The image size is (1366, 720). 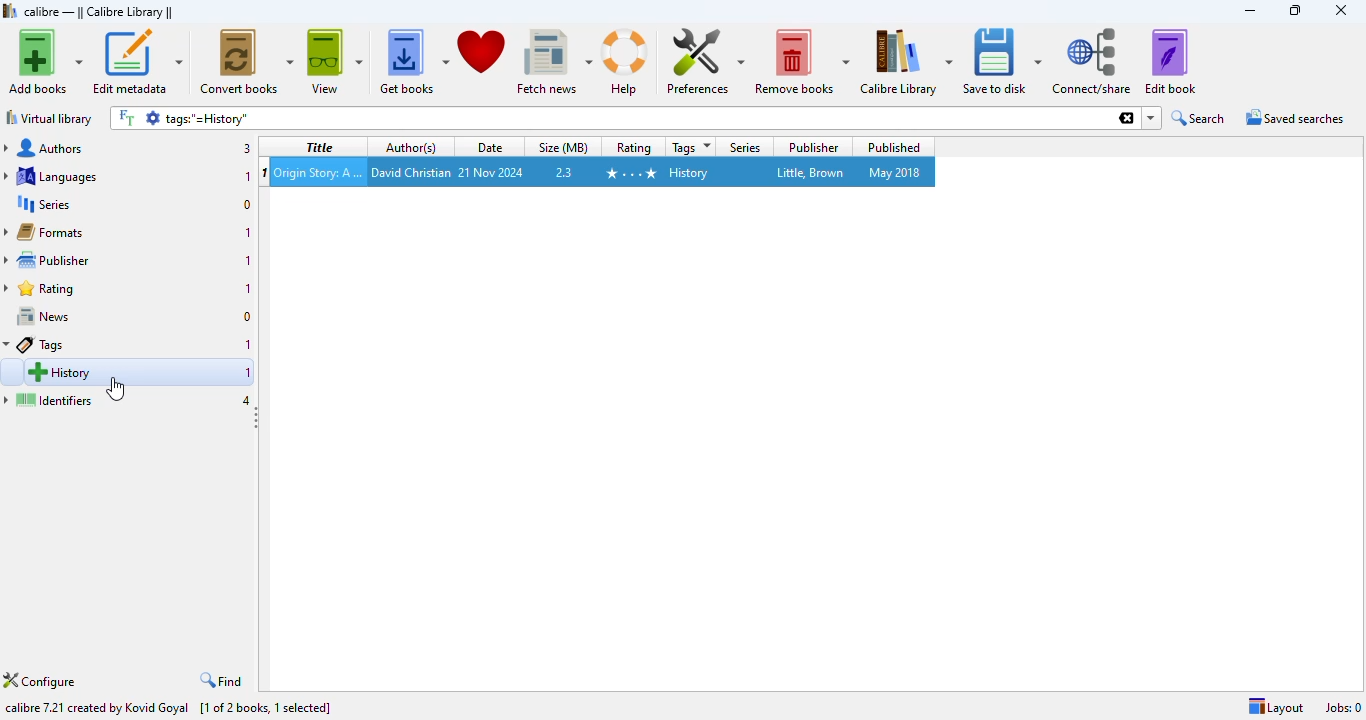 What do you see at coordinates (265, 707) in the screenshot?
I see `[1 of 2 books, 1 selected]` at bounding box center [265, 707].